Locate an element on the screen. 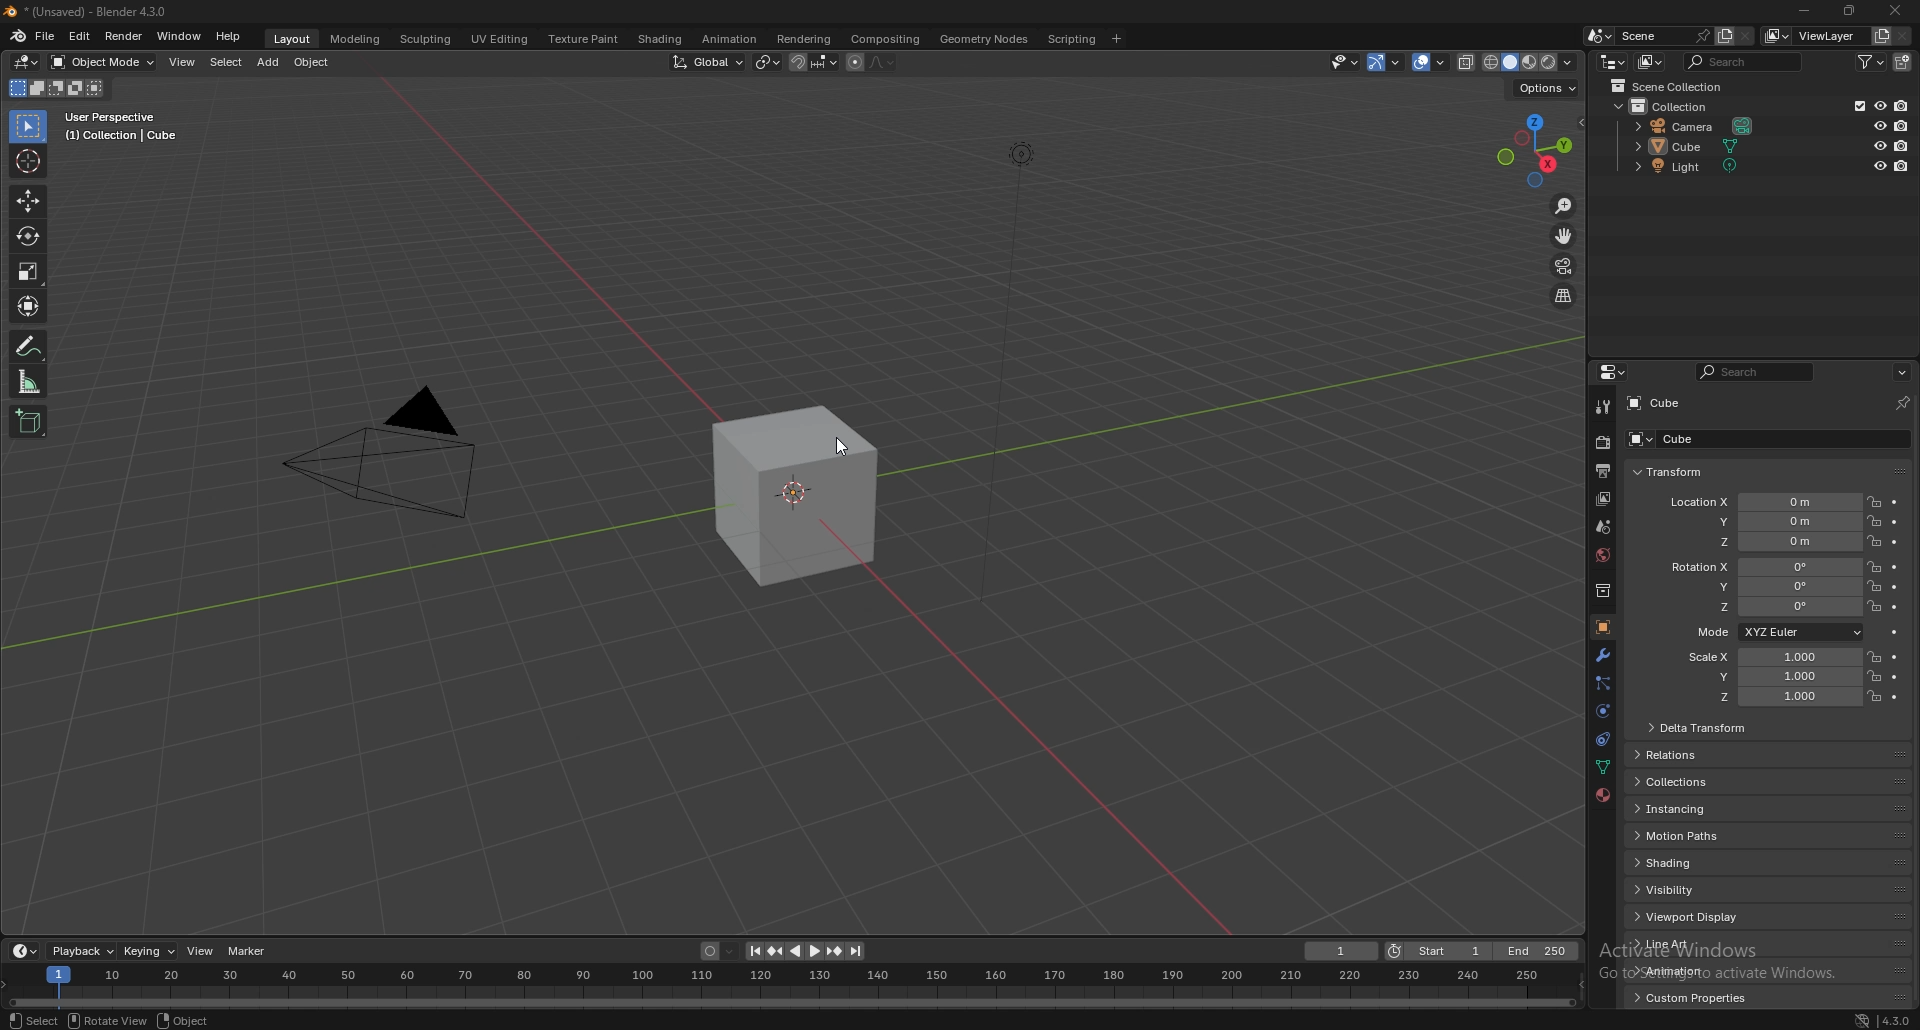 This screenshot has width=1920, height=1030. mode is located at coordinates (56, 88).